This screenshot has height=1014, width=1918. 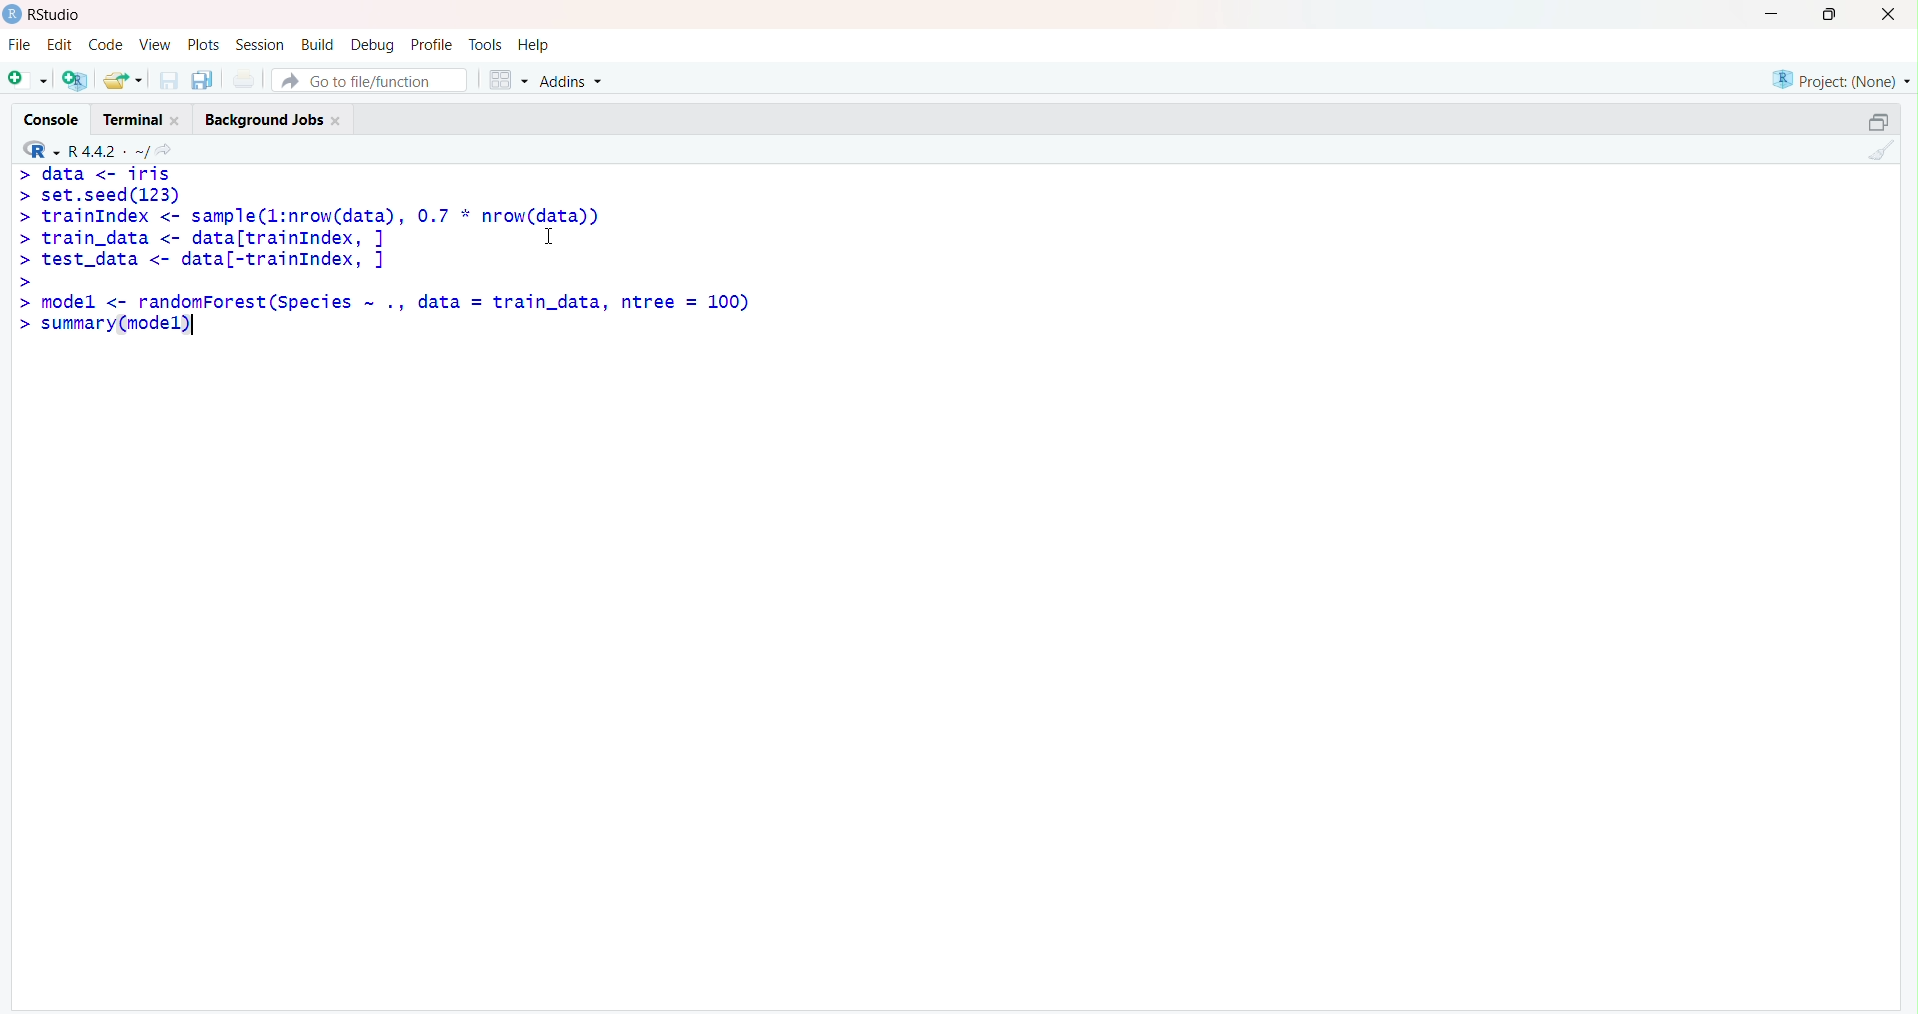 What do you see at coordinates (244, 81) in the screenshot?
I see `Print the current file` at bounding box center [244, 81].